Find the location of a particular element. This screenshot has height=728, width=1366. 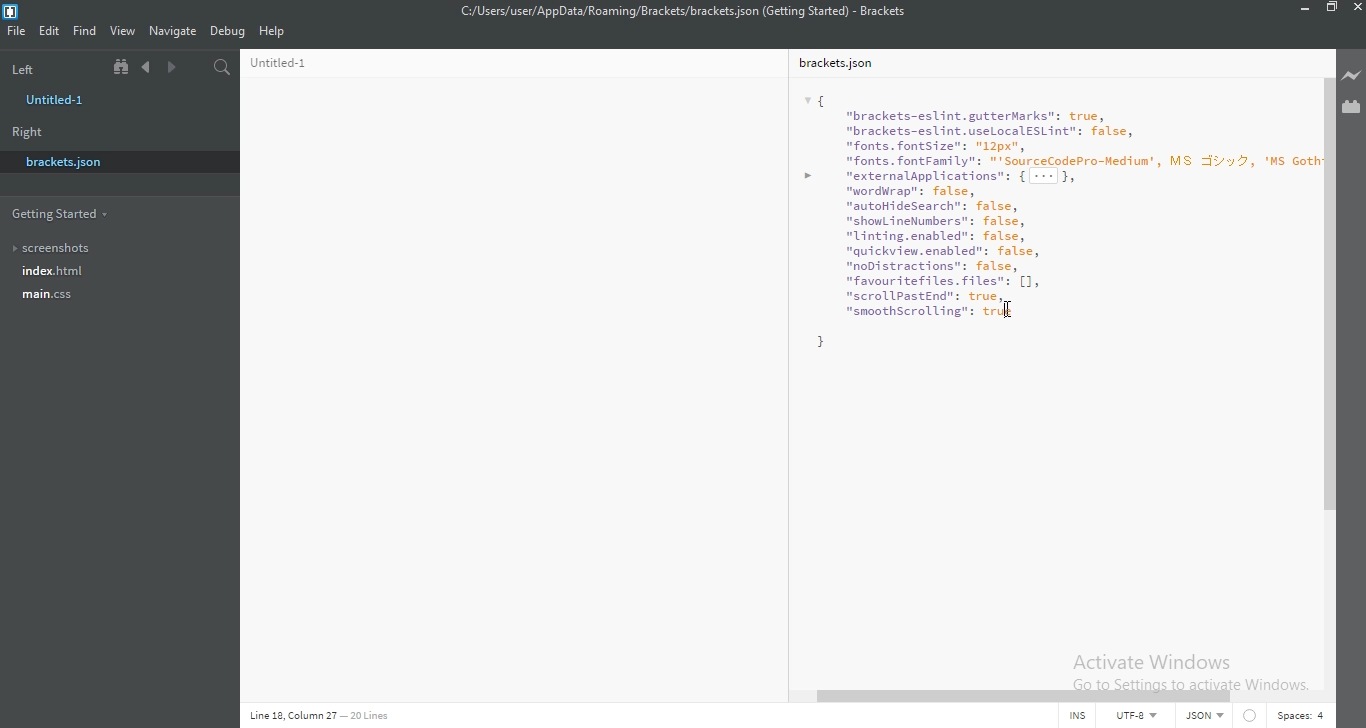

Untitled-1 is located at coordinates (506, 379).